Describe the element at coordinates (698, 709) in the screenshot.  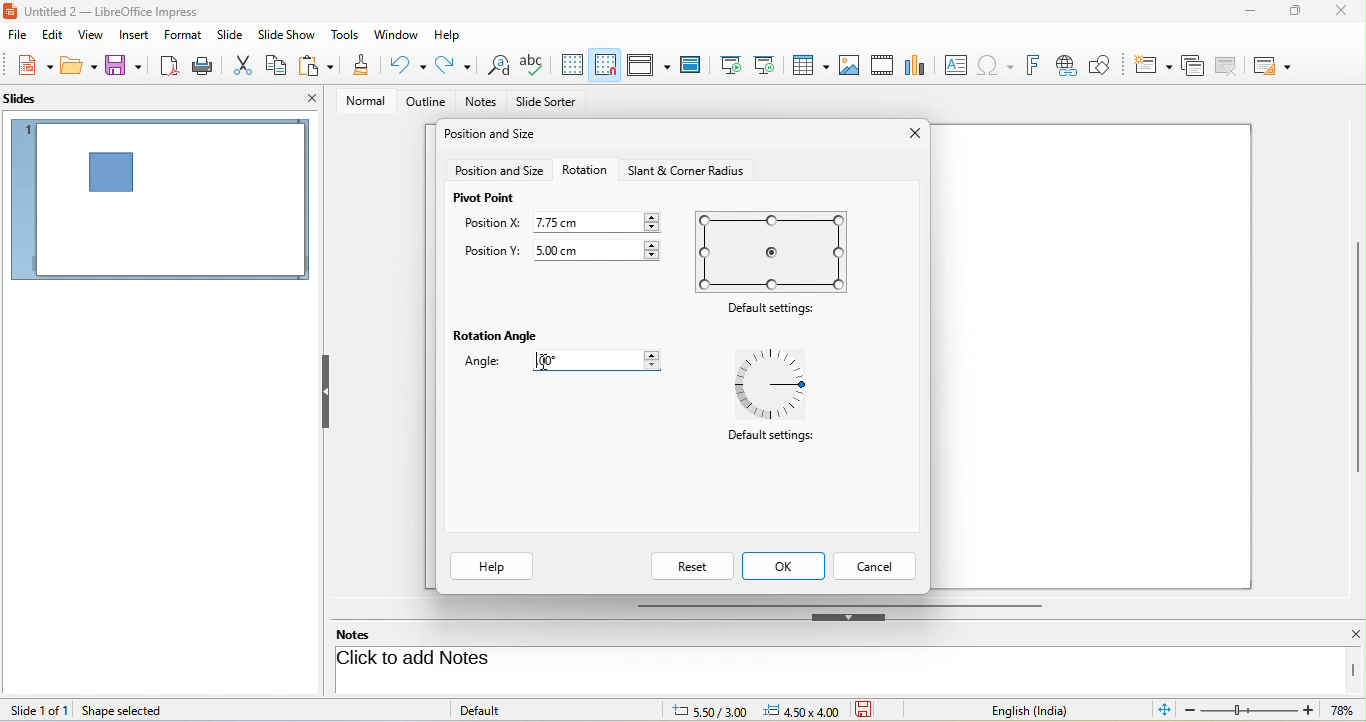
I see `cursor position-5.50/3.00` at that location.